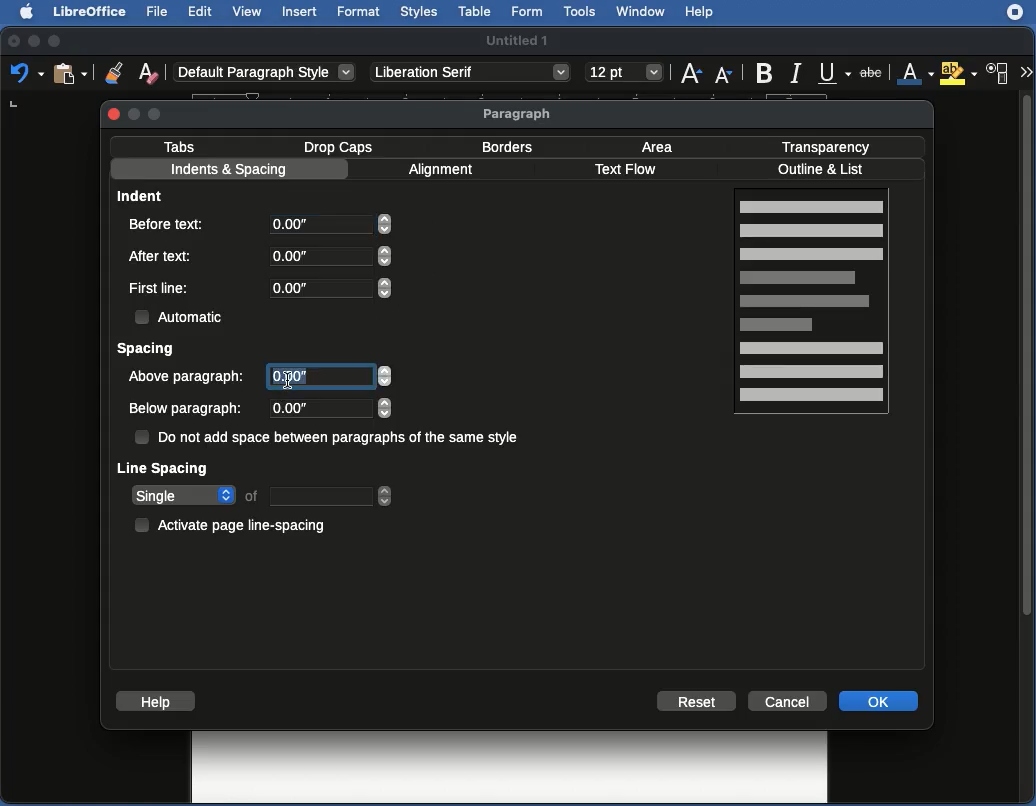 The height and width of the screenshot is (806, 1036). What do you see at coordinates (164, 467) in the screenshot?
I see `Line spacing ` at bounding box center [164, 467].